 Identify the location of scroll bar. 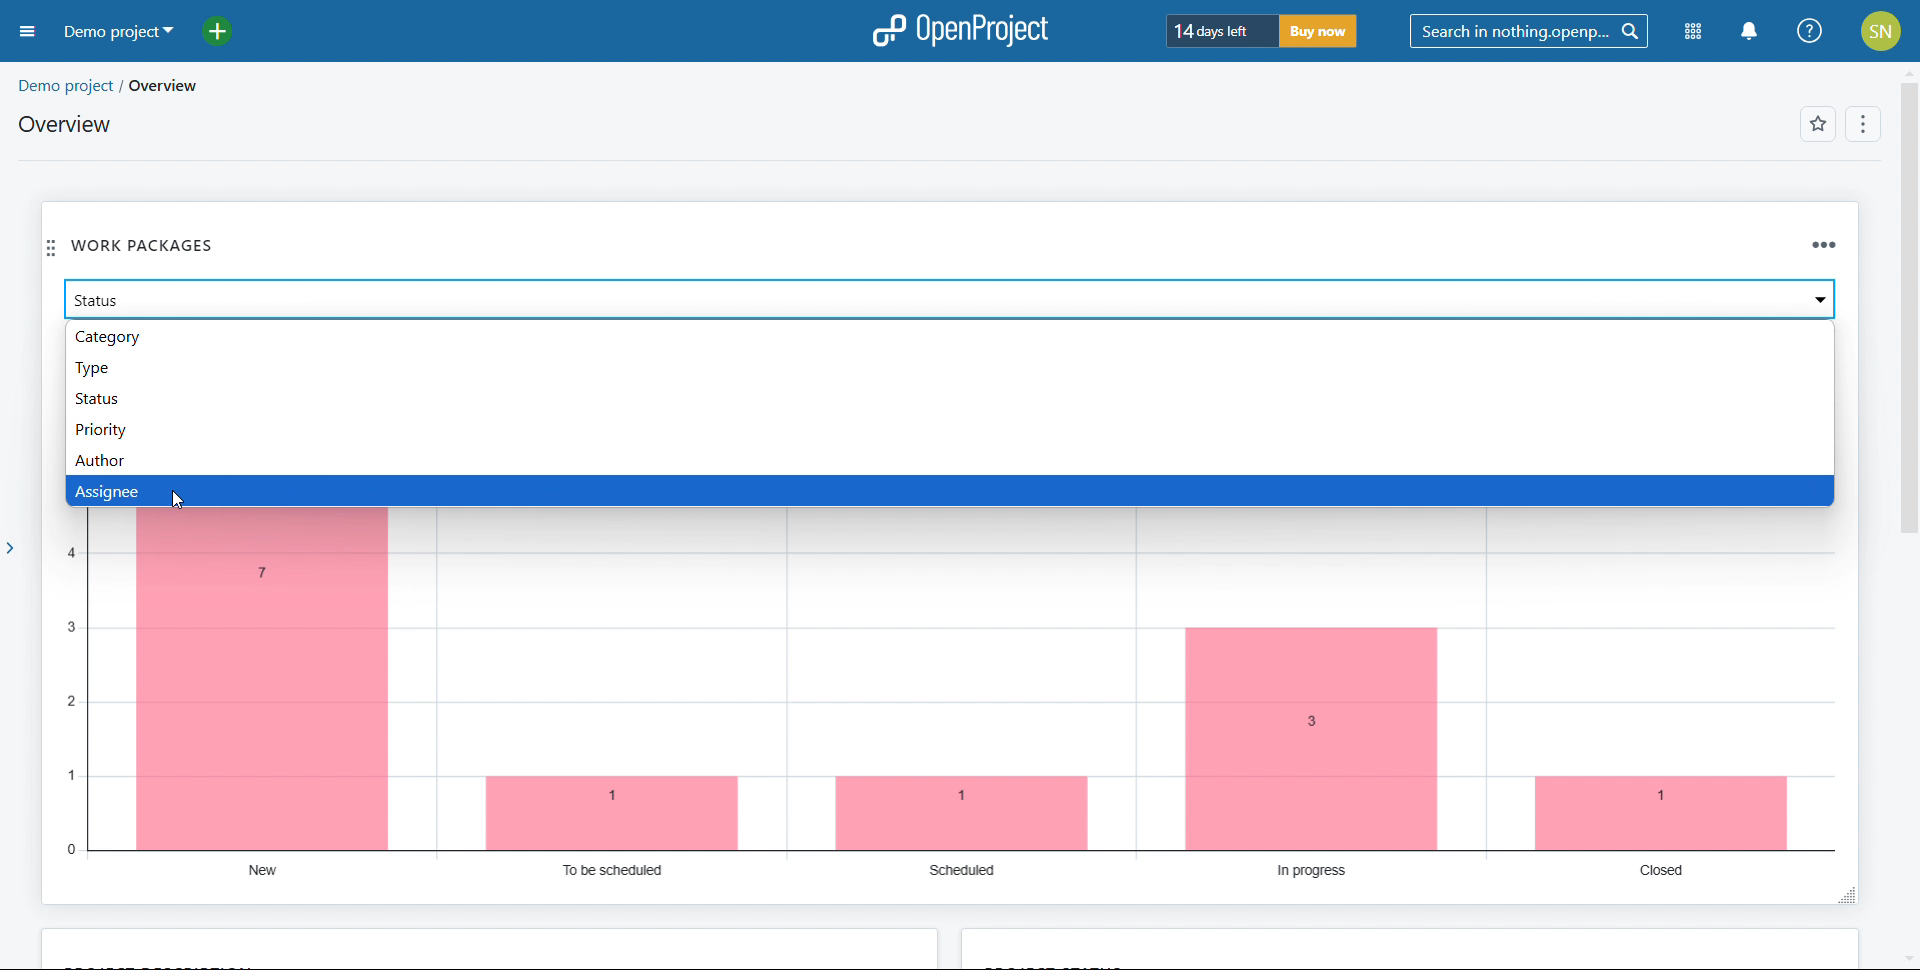
(1908, 290).